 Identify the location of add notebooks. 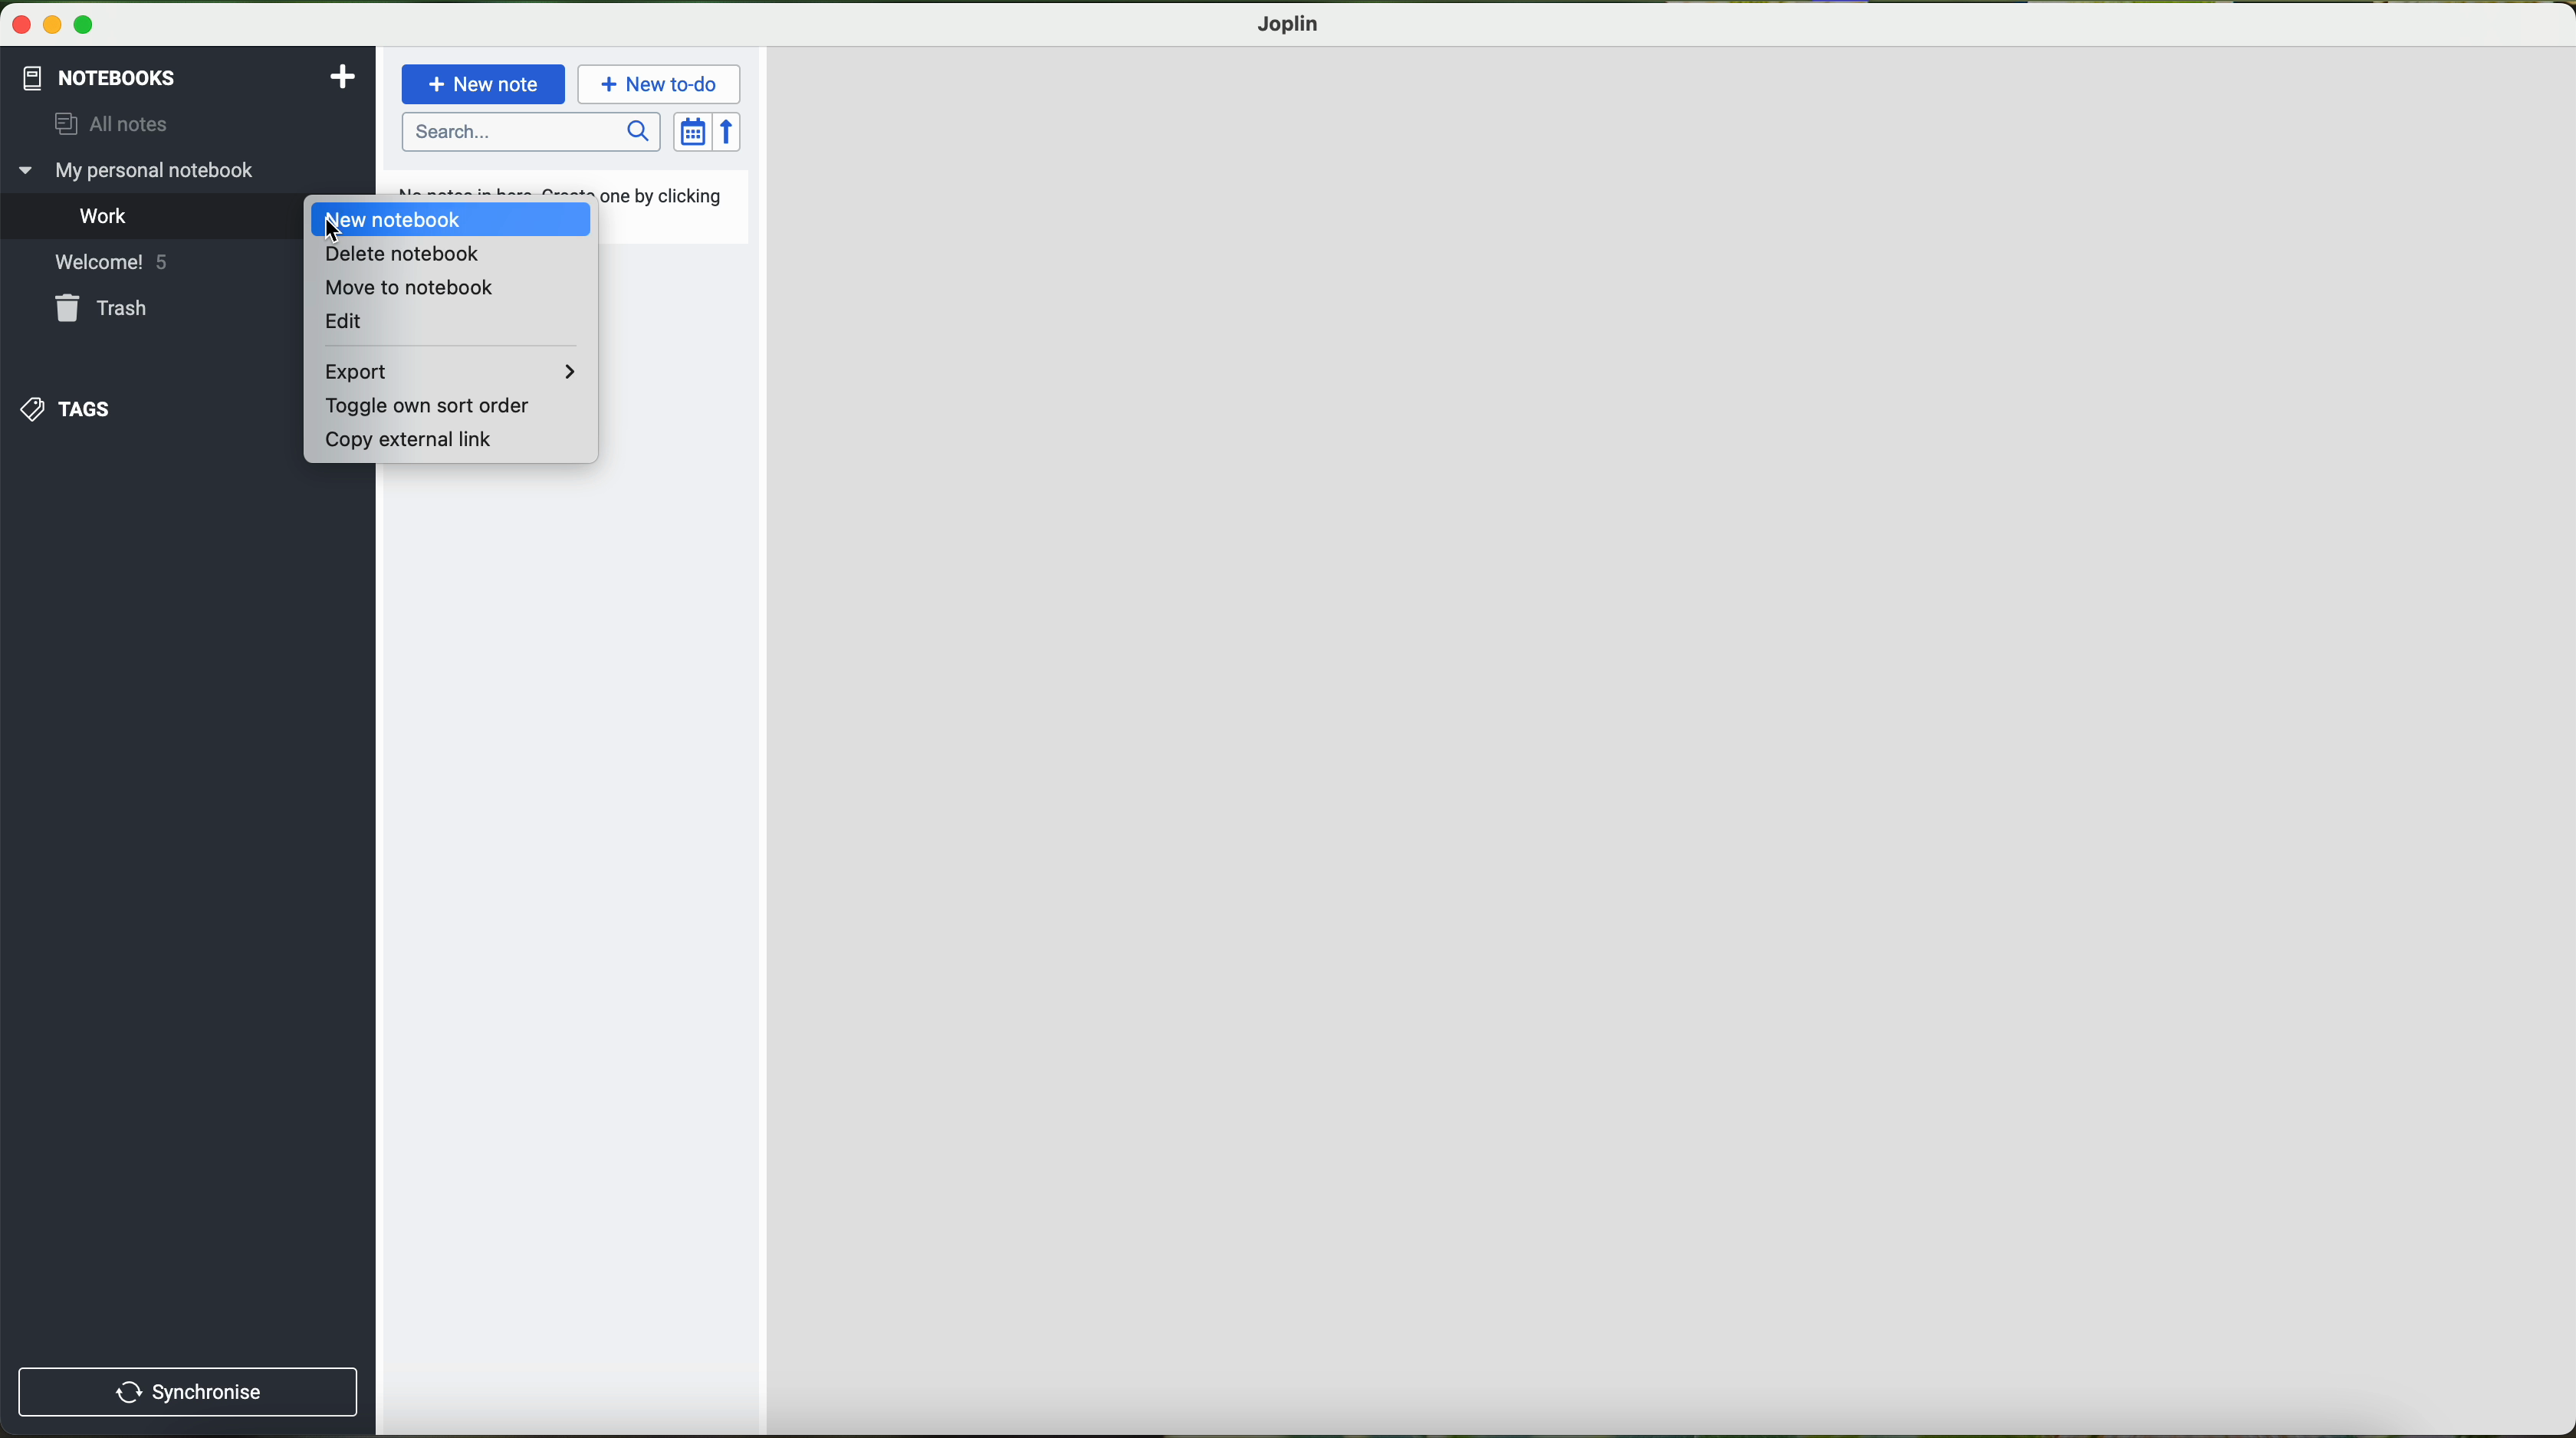
(340, 75).